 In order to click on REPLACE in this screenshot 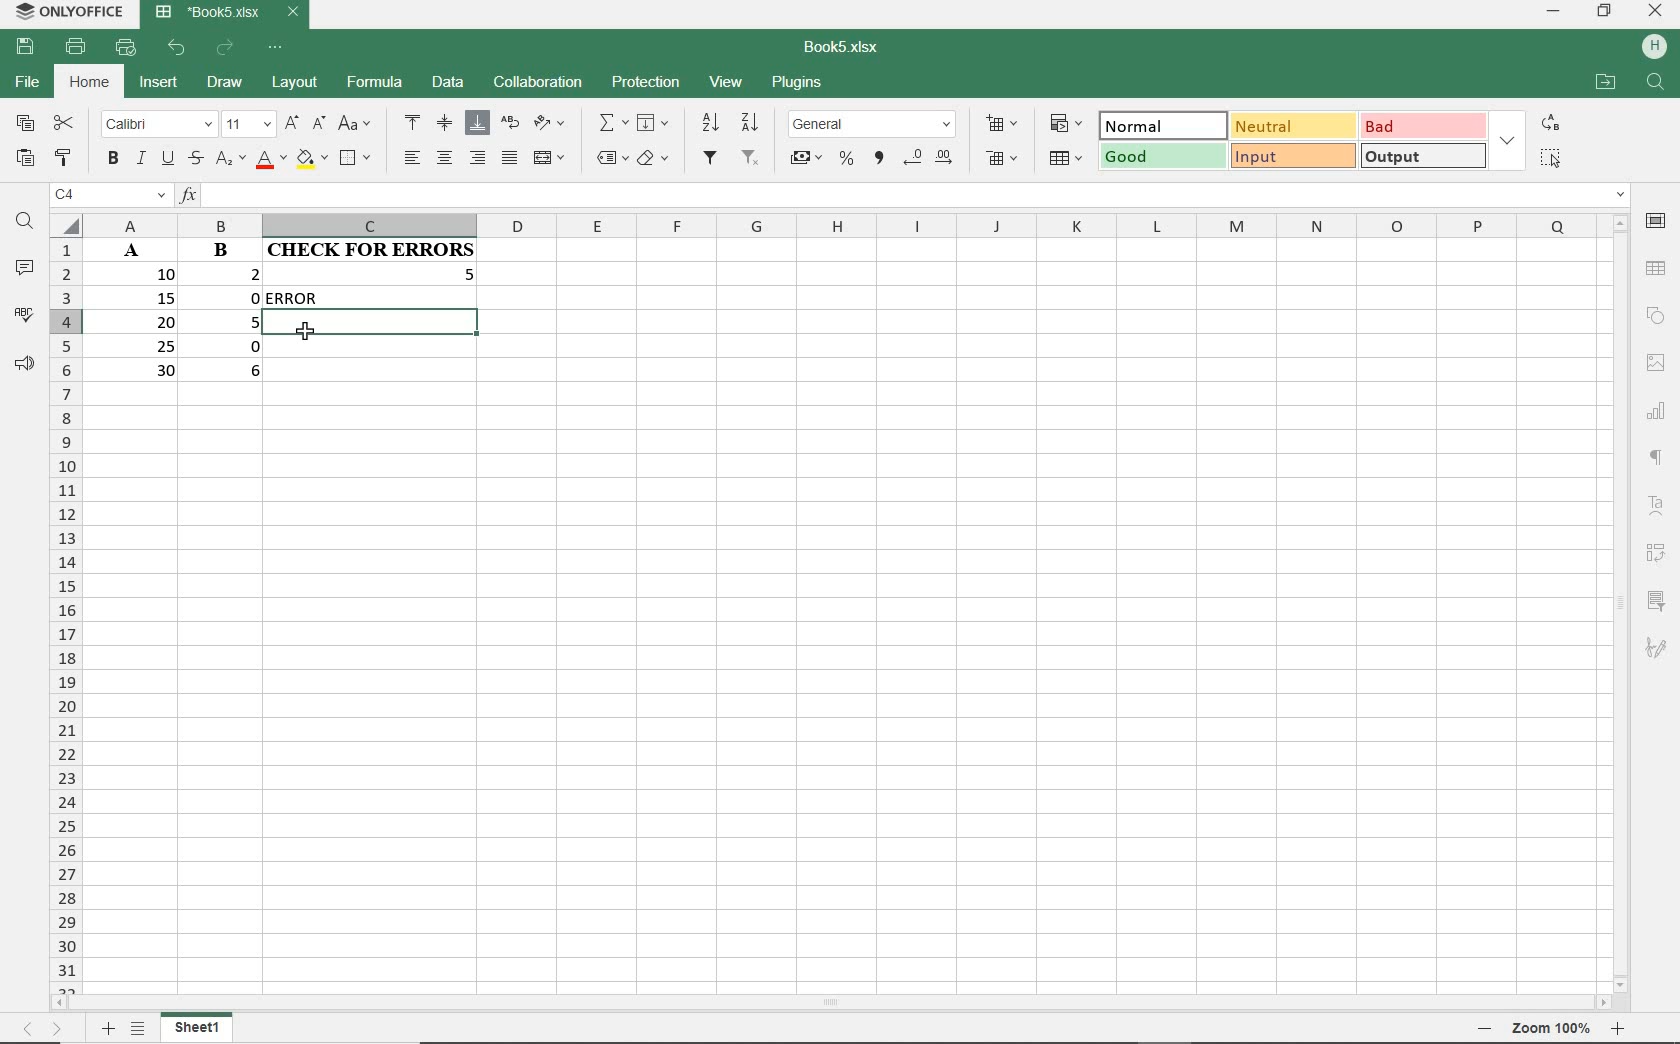, I will do `click(1550, 122)`.